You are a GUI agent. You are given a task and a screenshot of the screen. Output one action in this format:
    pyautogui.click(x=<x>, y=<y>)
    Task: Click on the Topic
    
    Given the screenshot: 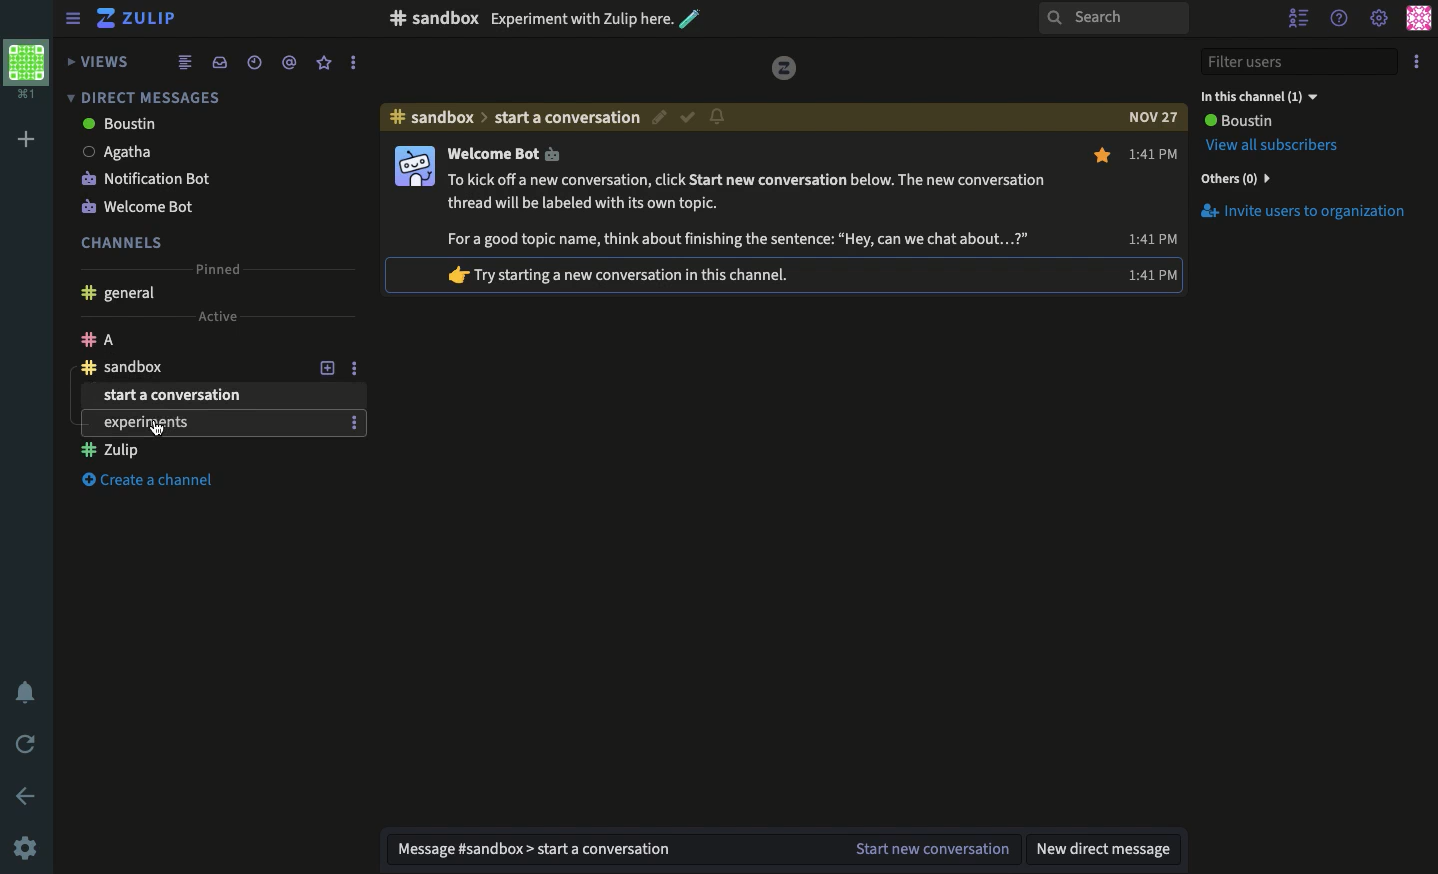 What is the action you would take?
    pyautogui.click(x=568, y=117)
    